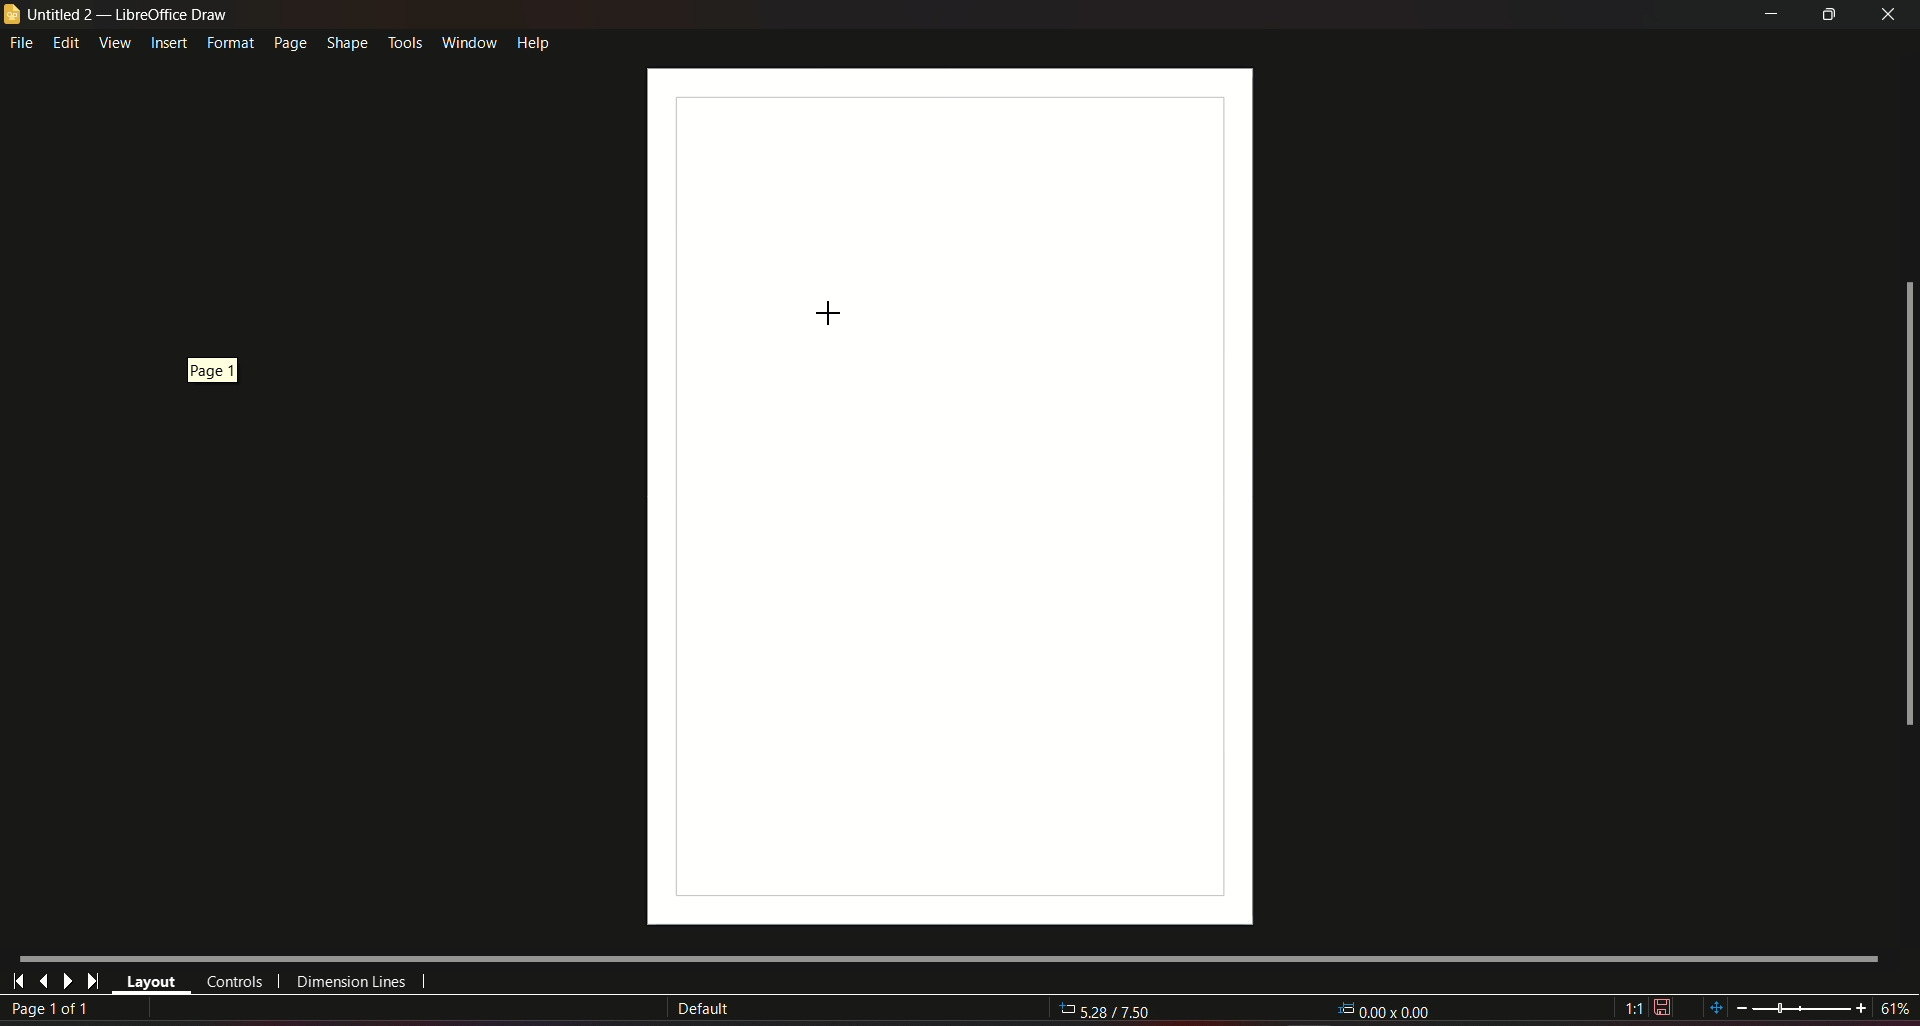 The height and width of the screenshot is (1026, 1920). I want to click on insert, so click(168, 44).